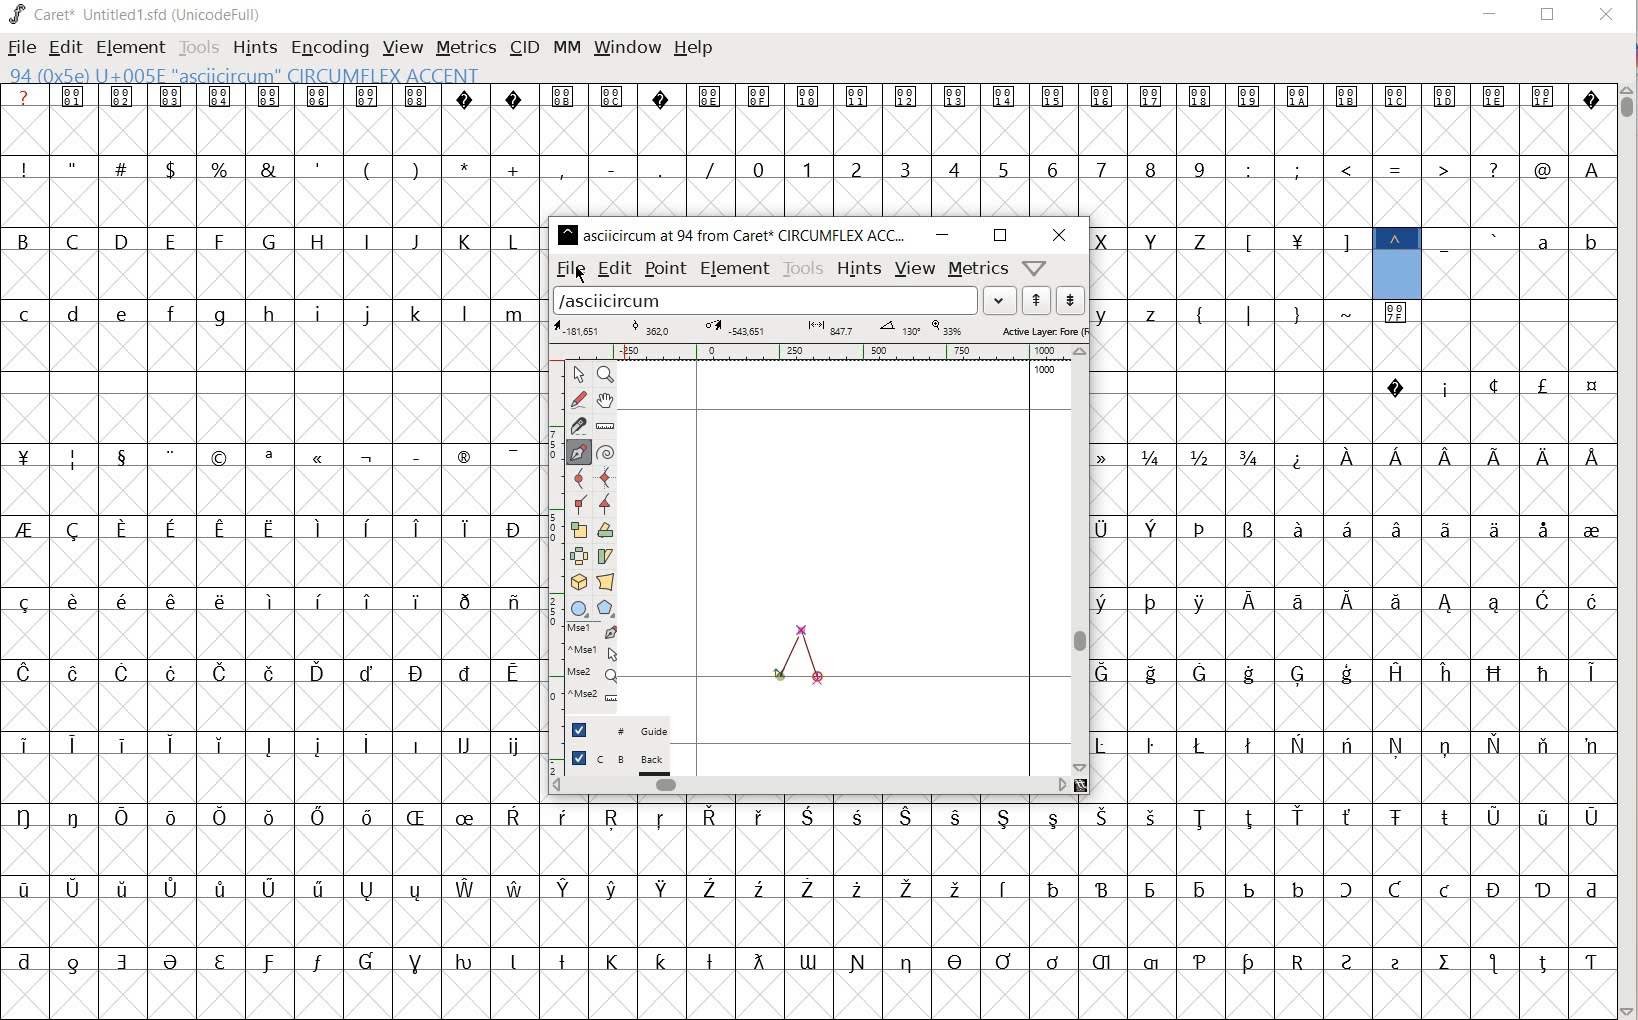 Image resolution: width=1638 pixels, height=1020 pixels. Describe the element at coordinates (576, 426) in the screenshot. I see `cut splines in two` at that location.